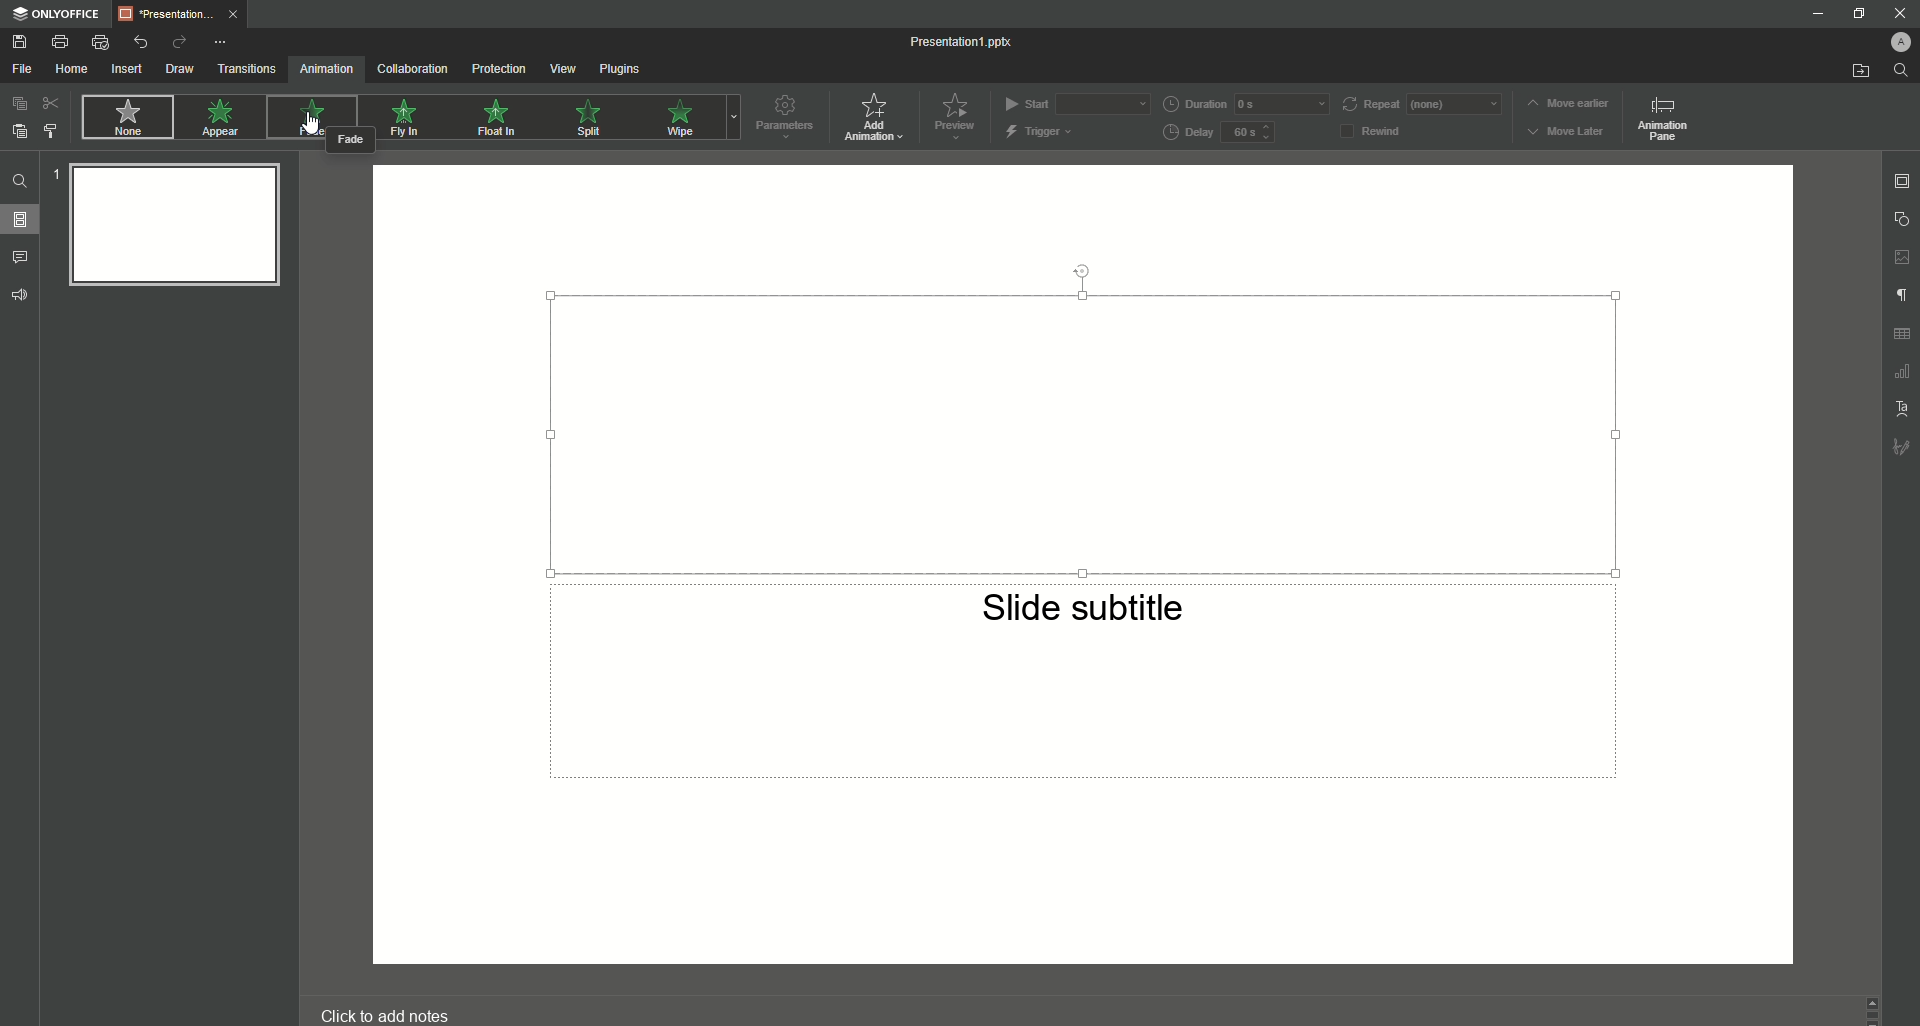 The height and width of the screenshot is (1026, 1920). What do you see at coordinates (1899, 41) in the screenshot?
I see `Profile` at bounding box center [1899, 41].